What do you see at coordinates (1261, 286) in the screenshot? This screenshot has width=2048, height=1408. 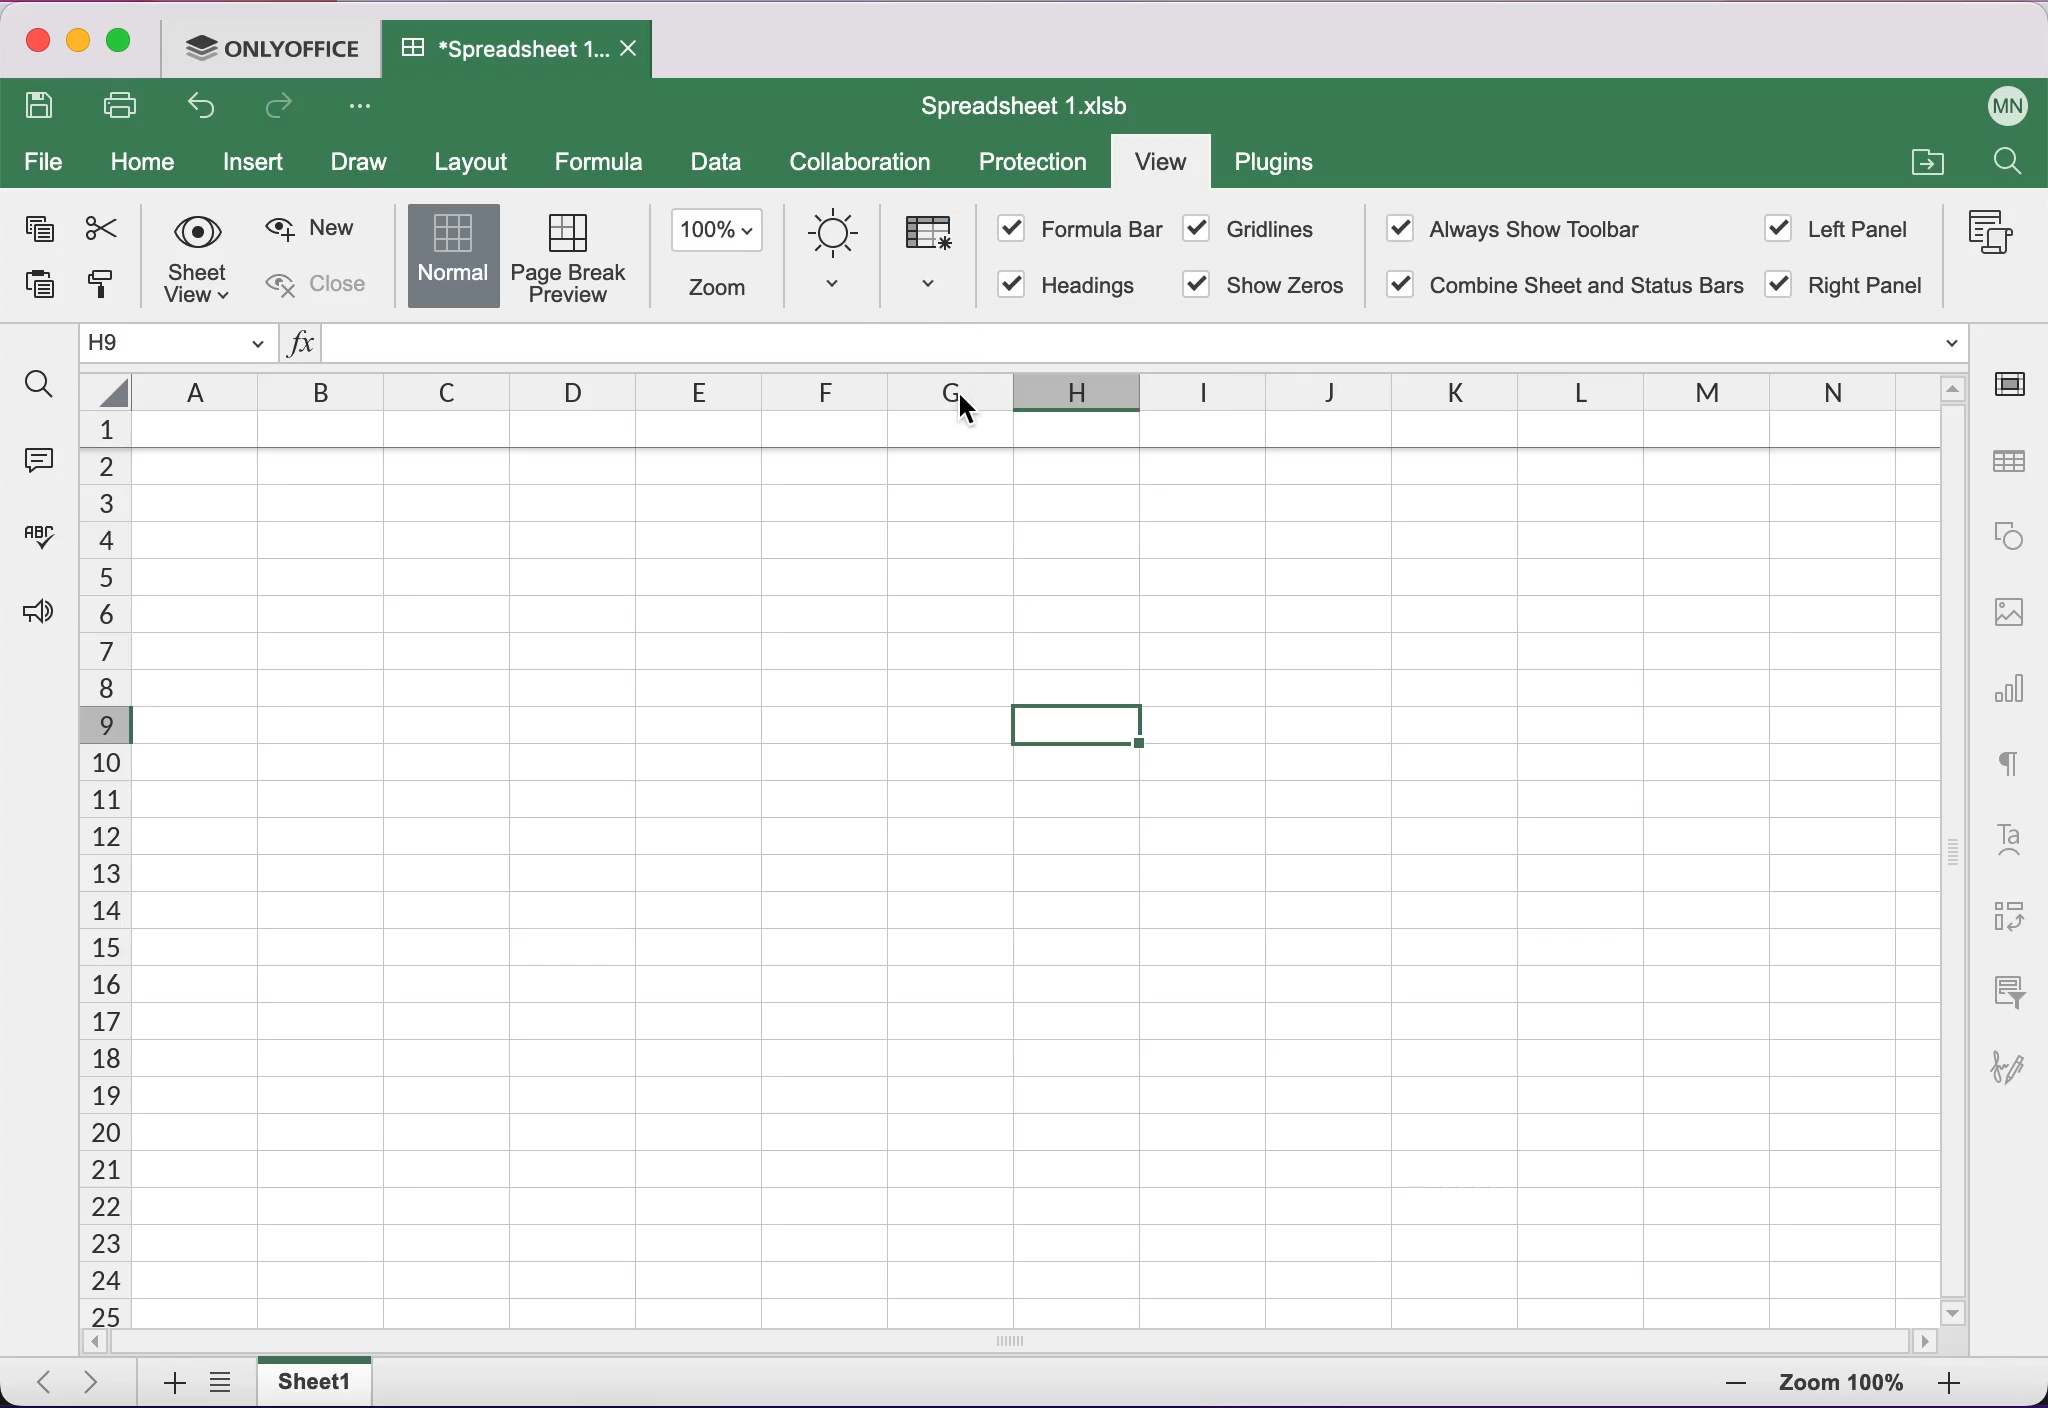 I see `show zeroes` at bounding box center [1261, 286].